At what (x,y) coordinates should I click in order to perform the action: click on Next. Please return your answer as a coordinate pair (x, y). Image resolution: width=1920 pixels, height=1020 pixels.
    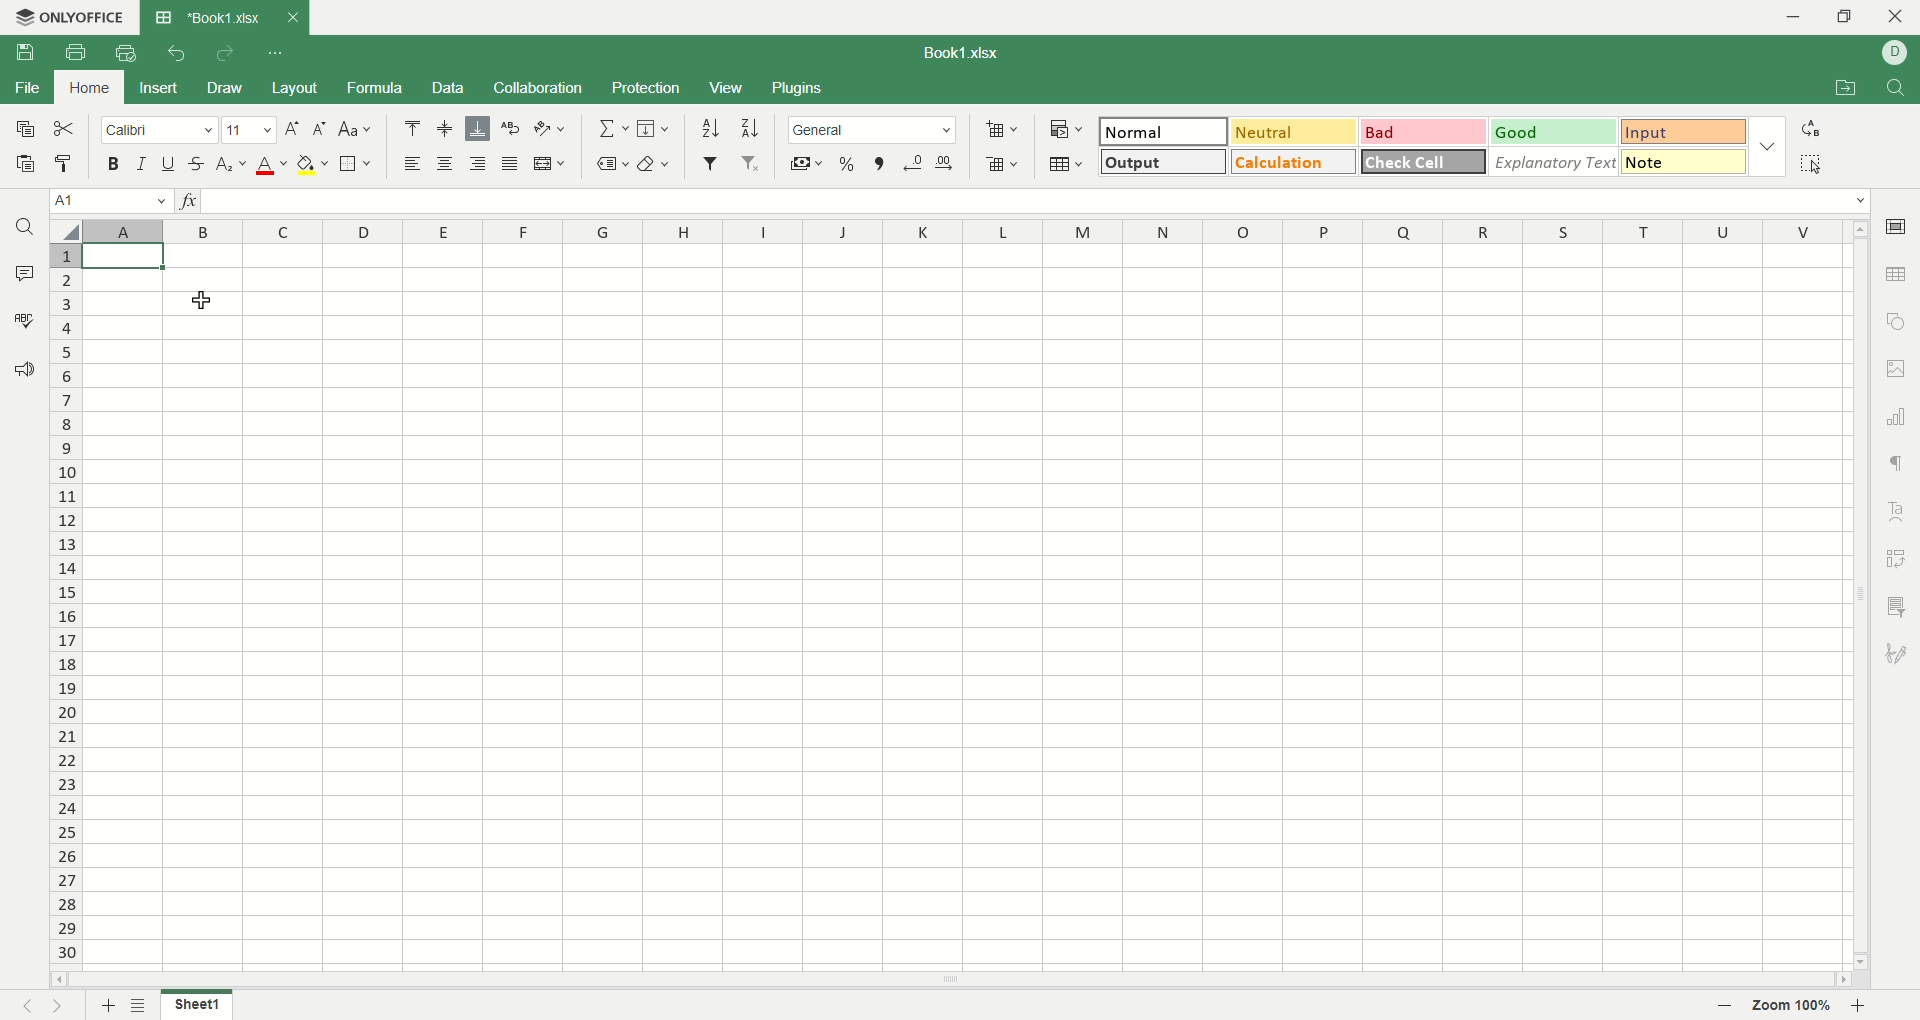
    Looking at the image, I should click on (61, 1005).